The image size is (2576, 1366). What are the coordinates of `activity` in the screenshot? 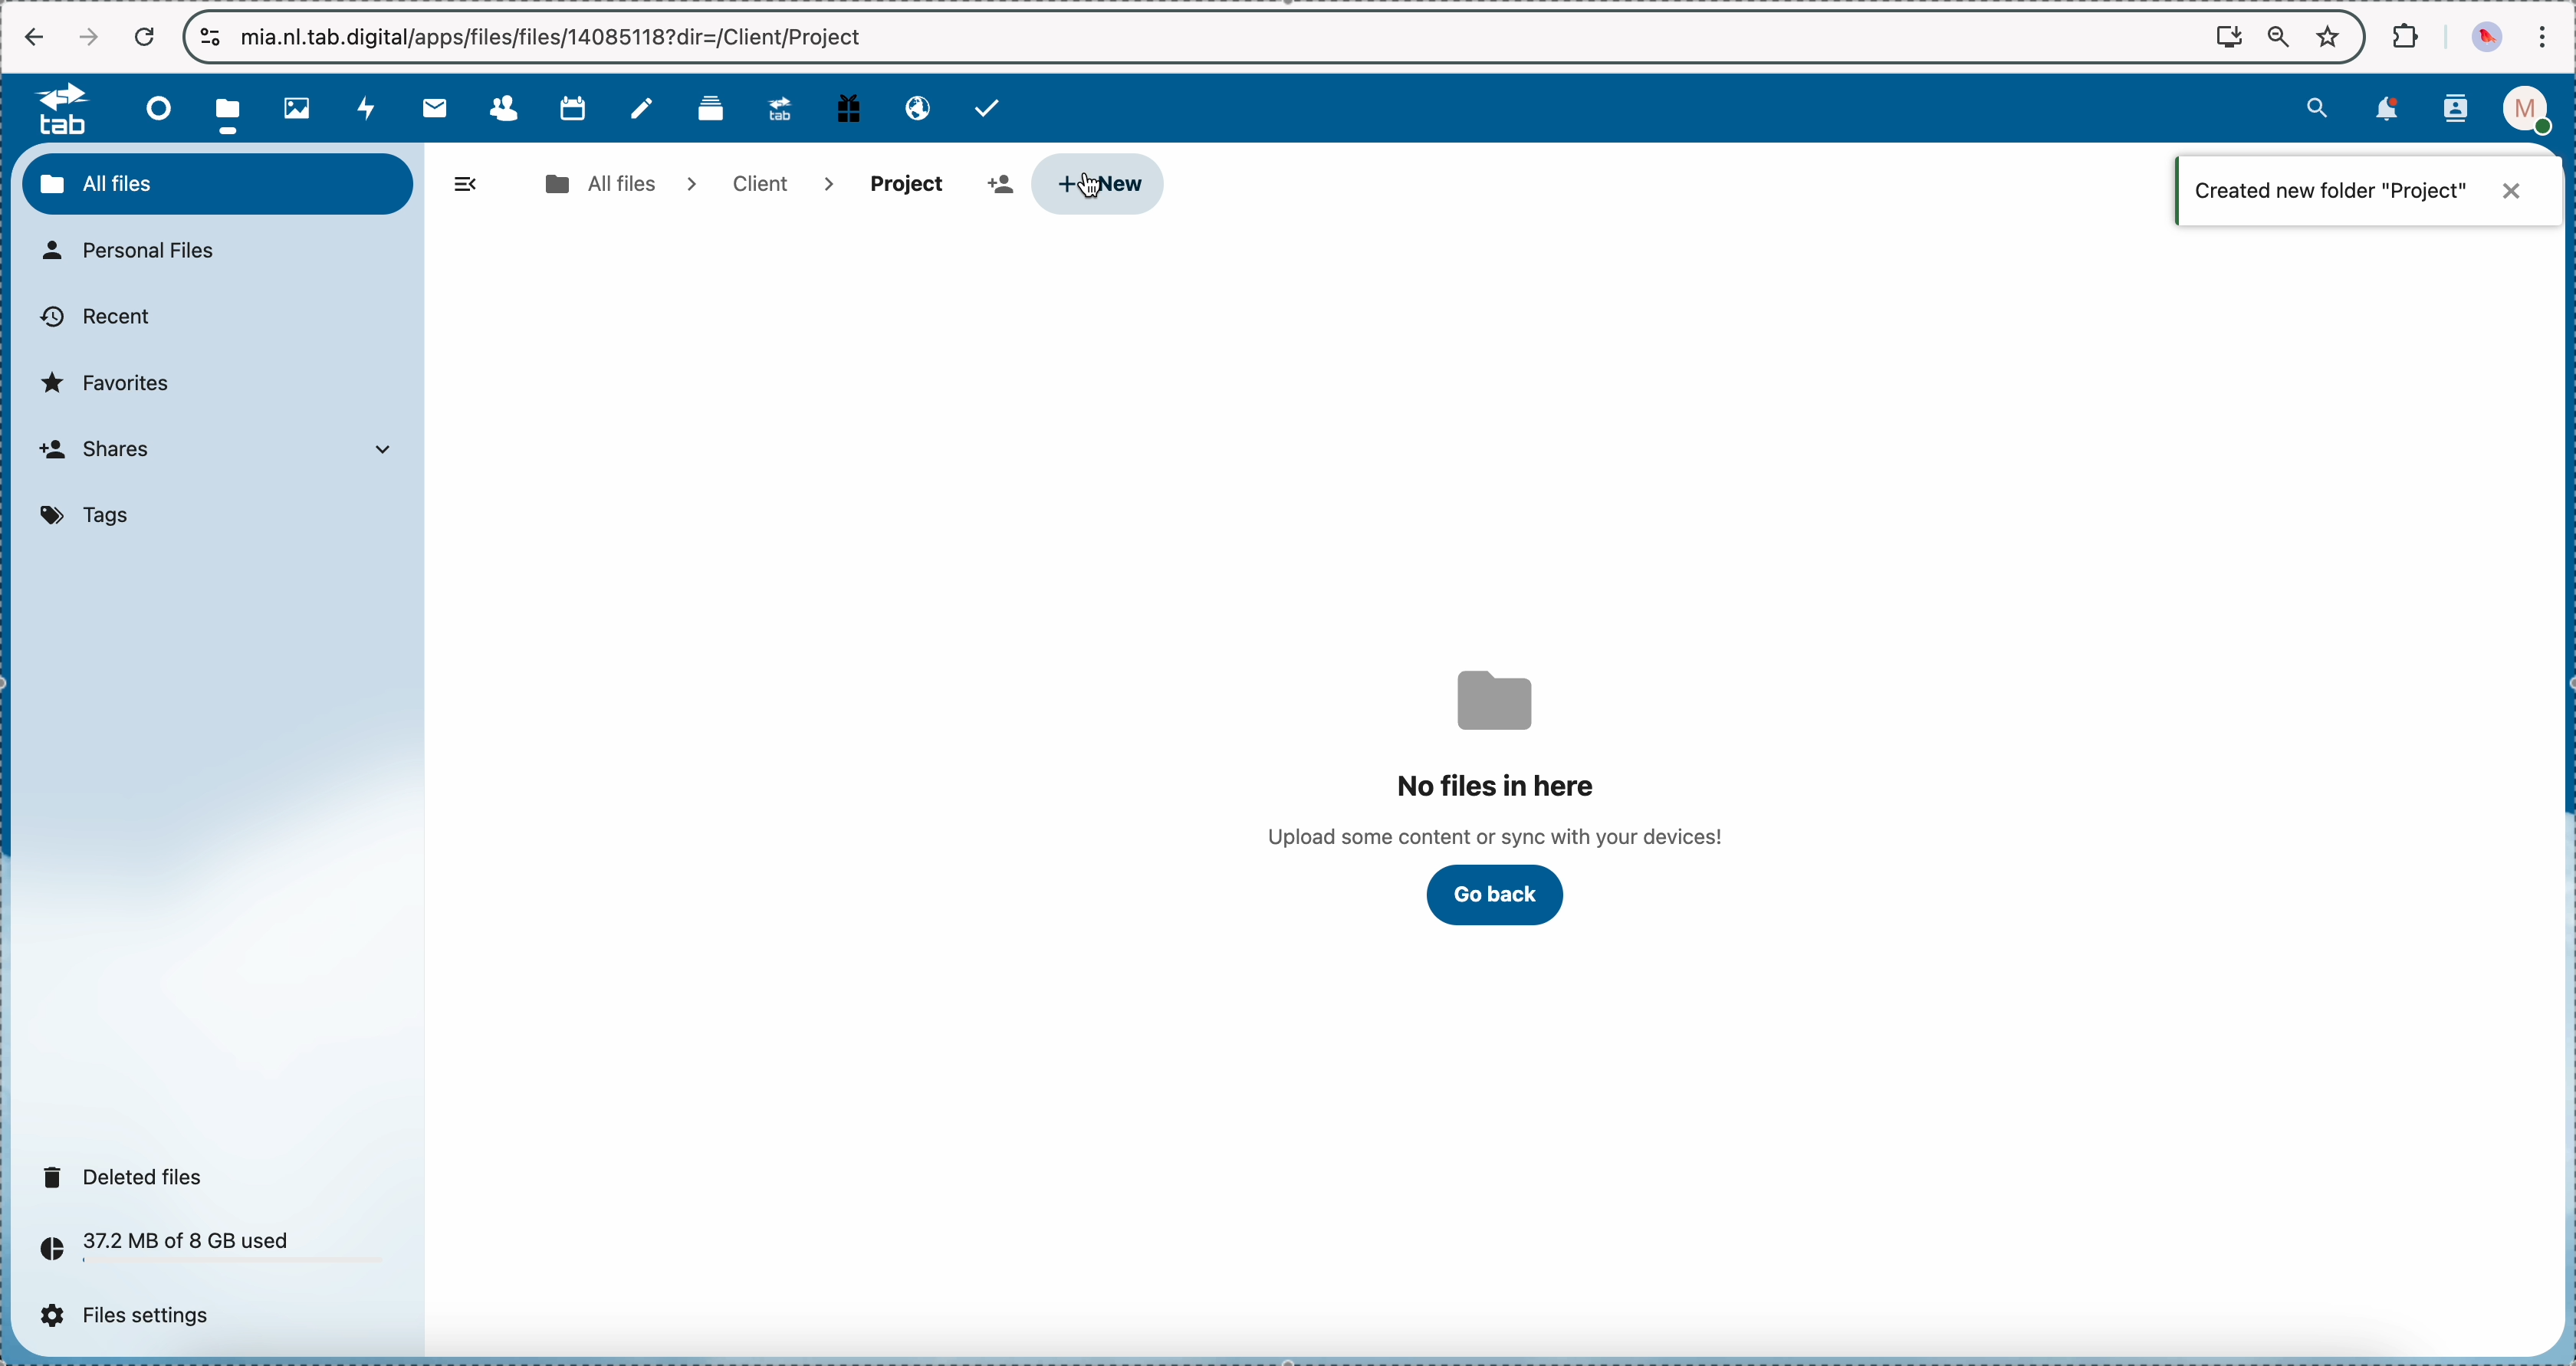 It's located at (369, 108).